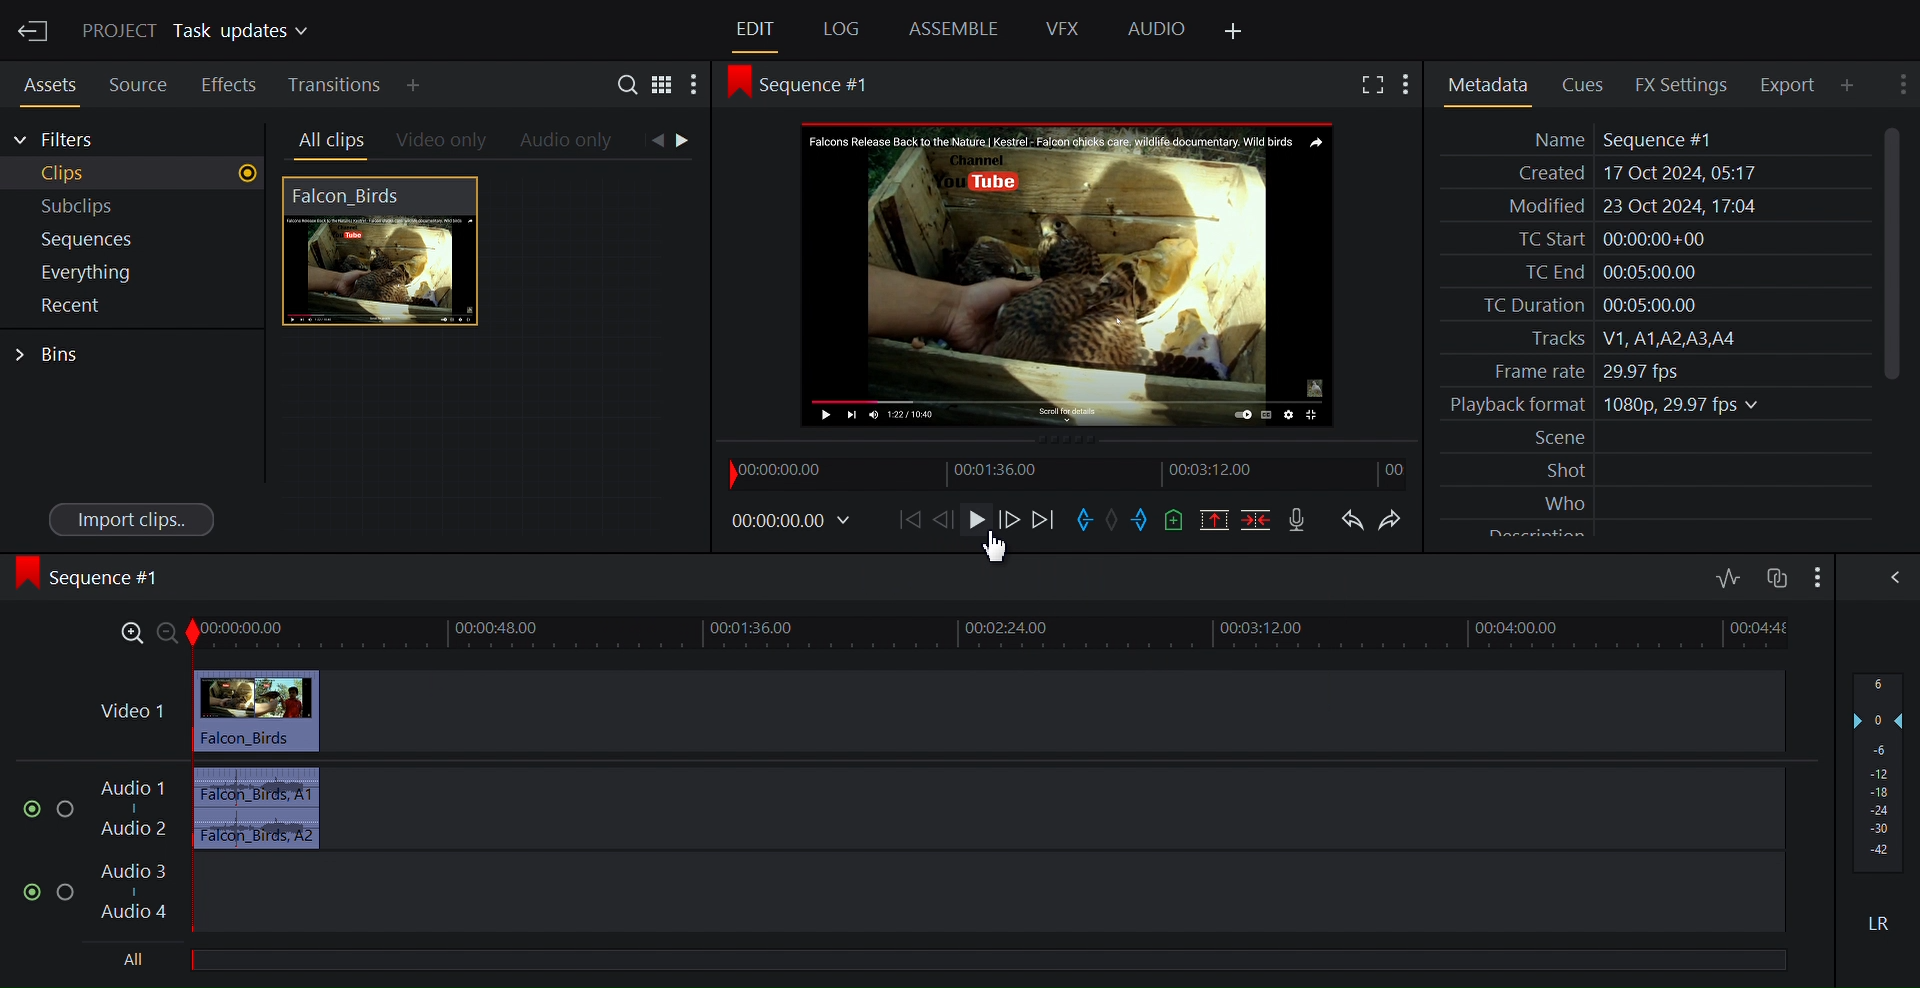 Image resolution: width=1920 pixels, height=988 pixels. What do you see at coordinates (1352, 520) in the screenshot?
I see `Undo ` at bounding box center [1352, 520].